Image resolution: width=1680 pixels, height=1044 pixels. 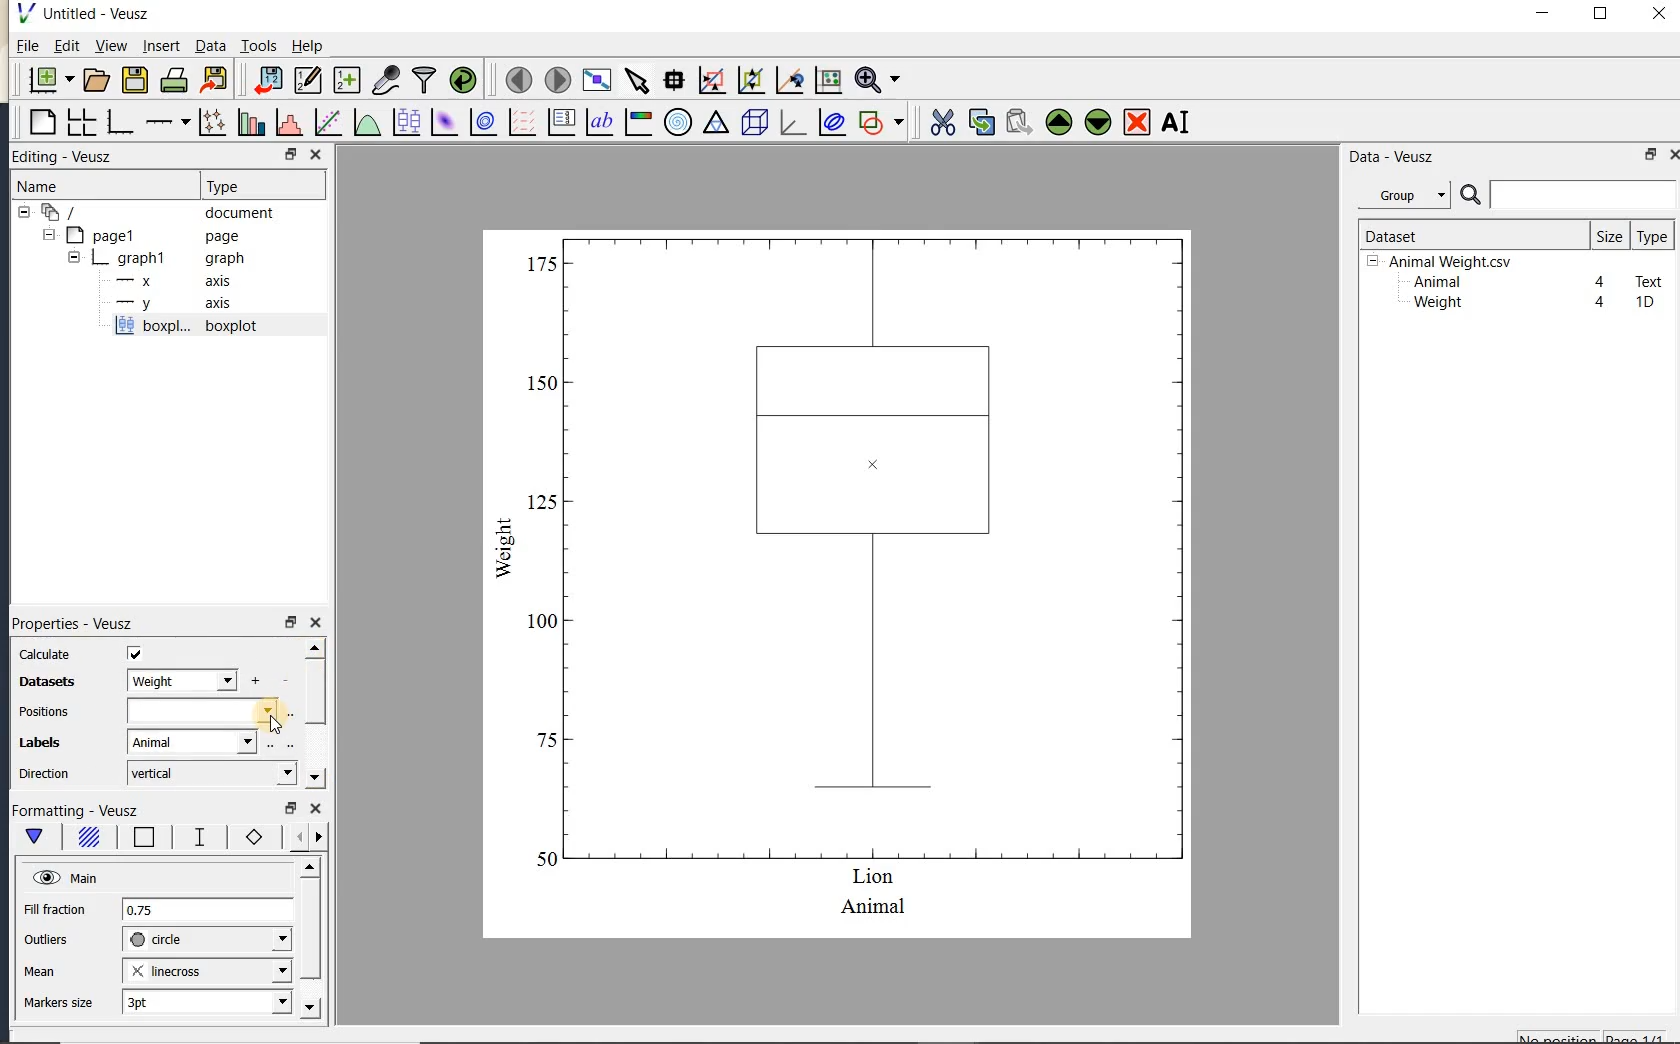 What do you see at coordinates (481, 121) in the screenshot?
I see `plot a 2d dataset as contours` at bounding box center [481, 121].